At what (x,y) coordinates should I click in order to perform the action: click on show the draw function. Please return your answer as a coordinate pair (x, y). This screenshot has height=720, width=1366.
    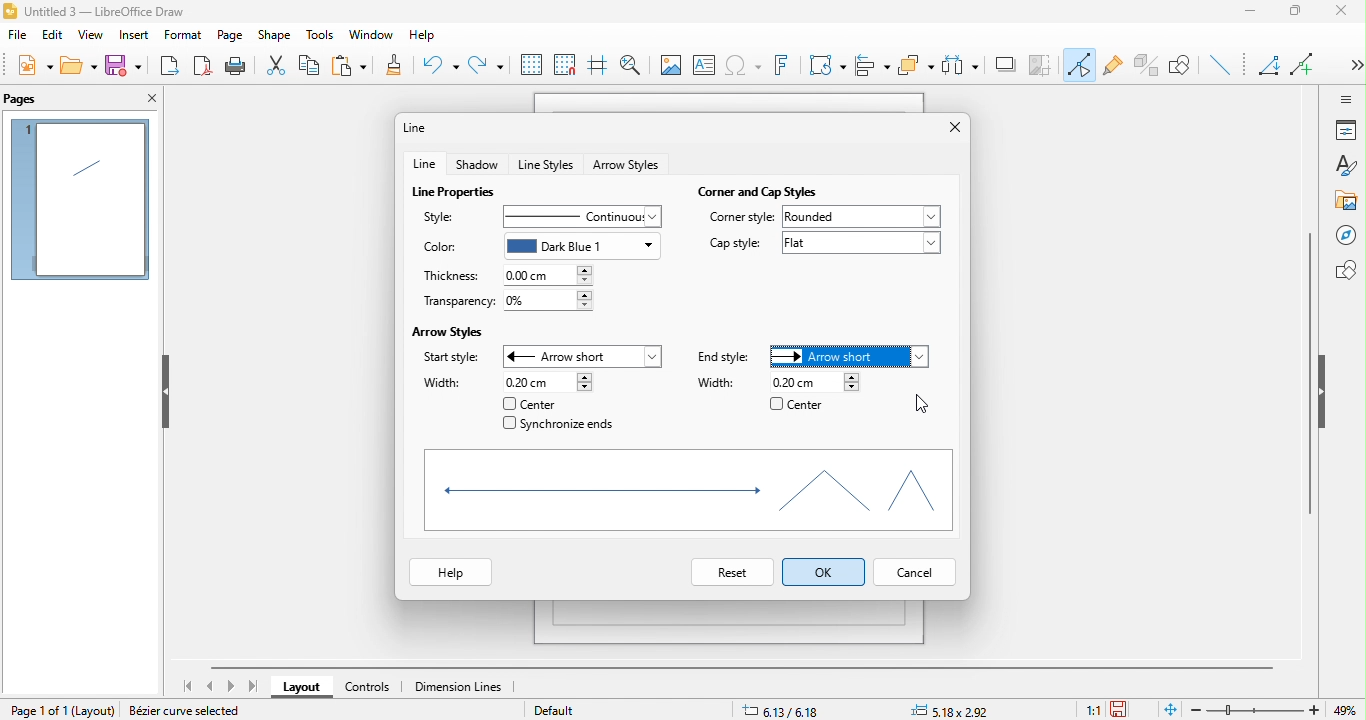
    Looking at the image, I should click on (1187, 67).